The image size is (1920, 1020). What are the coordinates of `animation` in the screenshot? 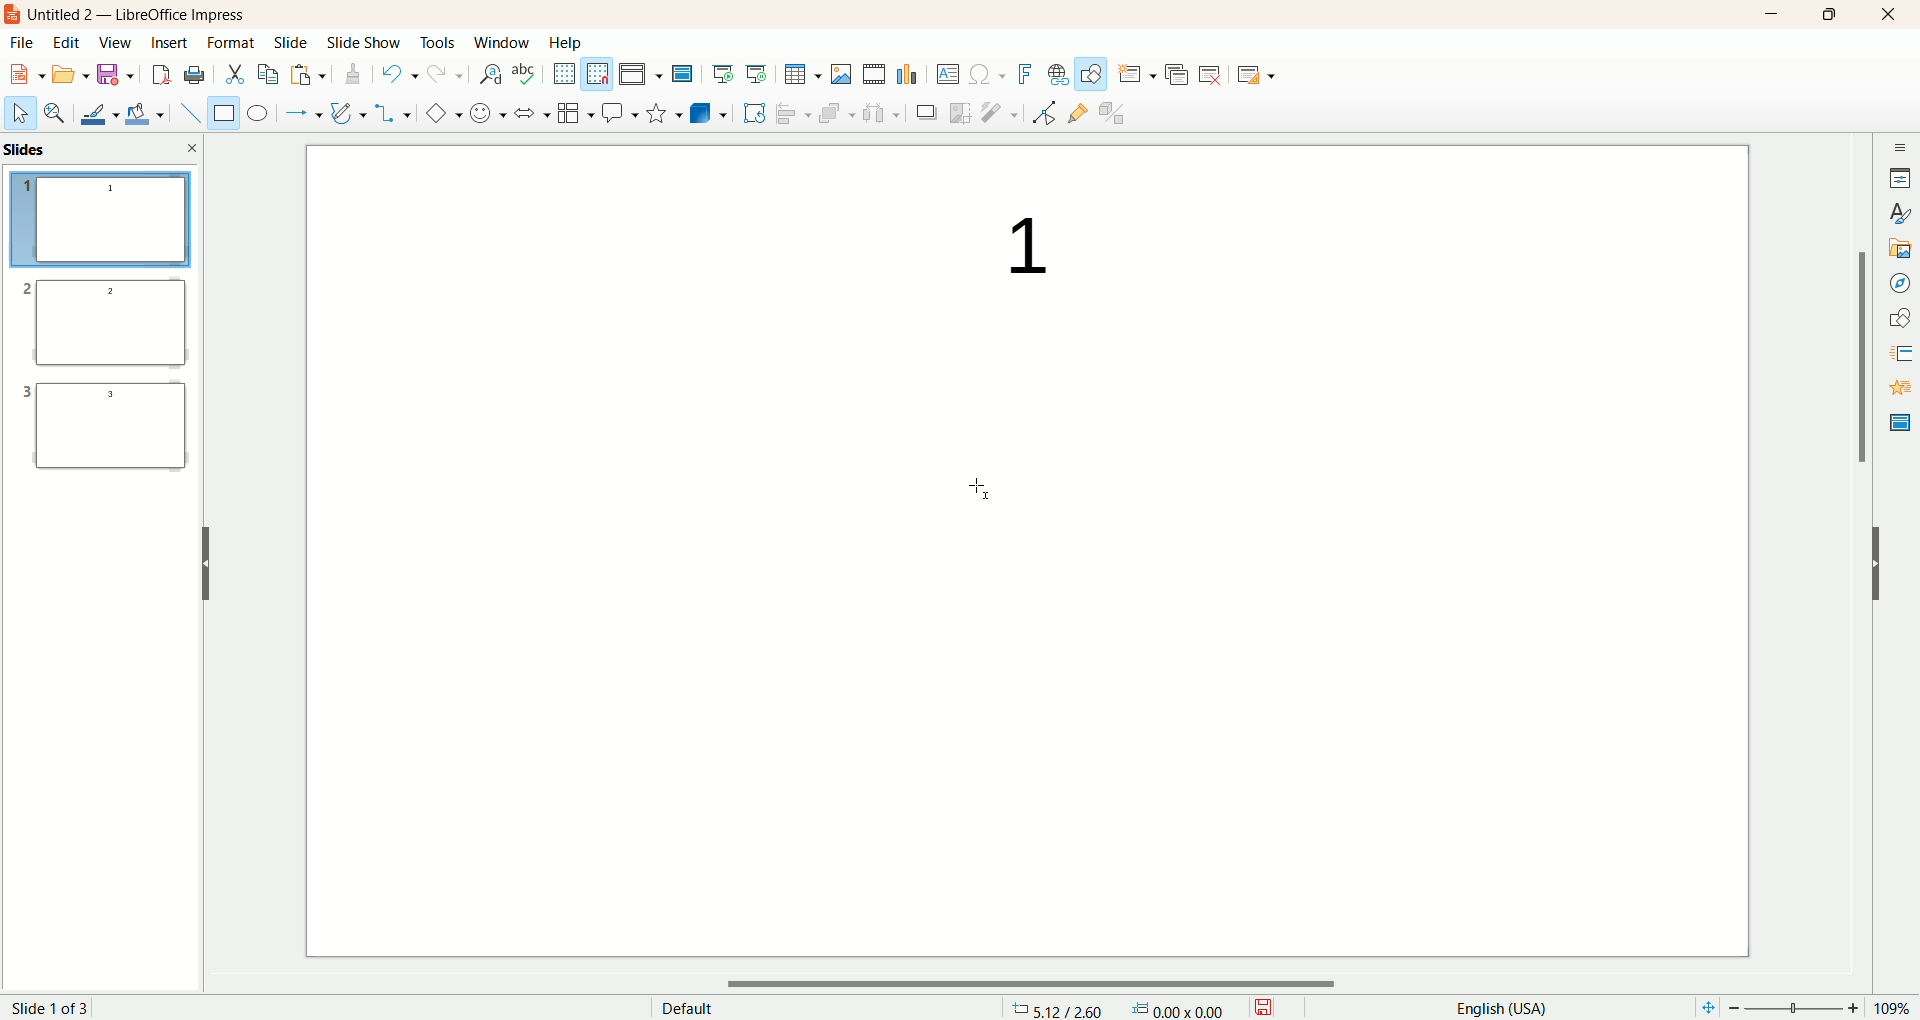 It's located at (1898, 388).